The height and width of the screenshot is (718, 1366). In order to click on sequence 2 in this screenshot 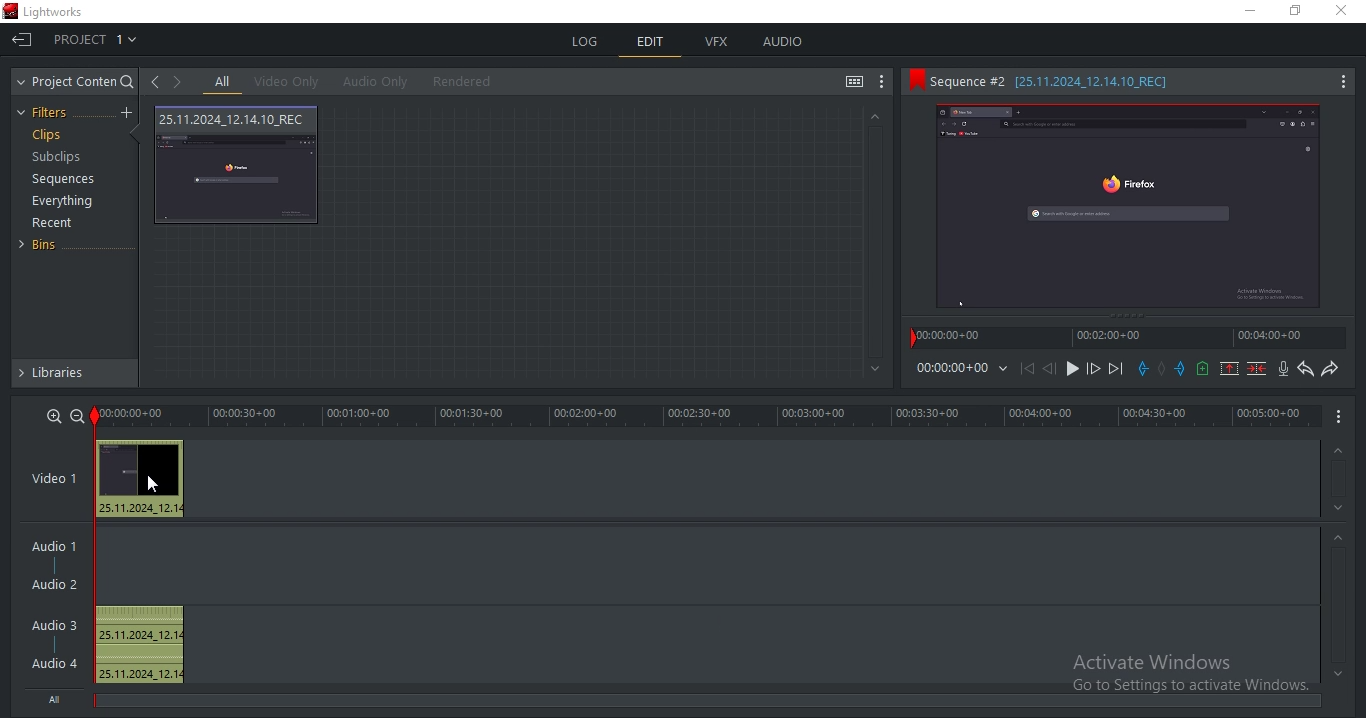, I will do `click(1130, 83)`.